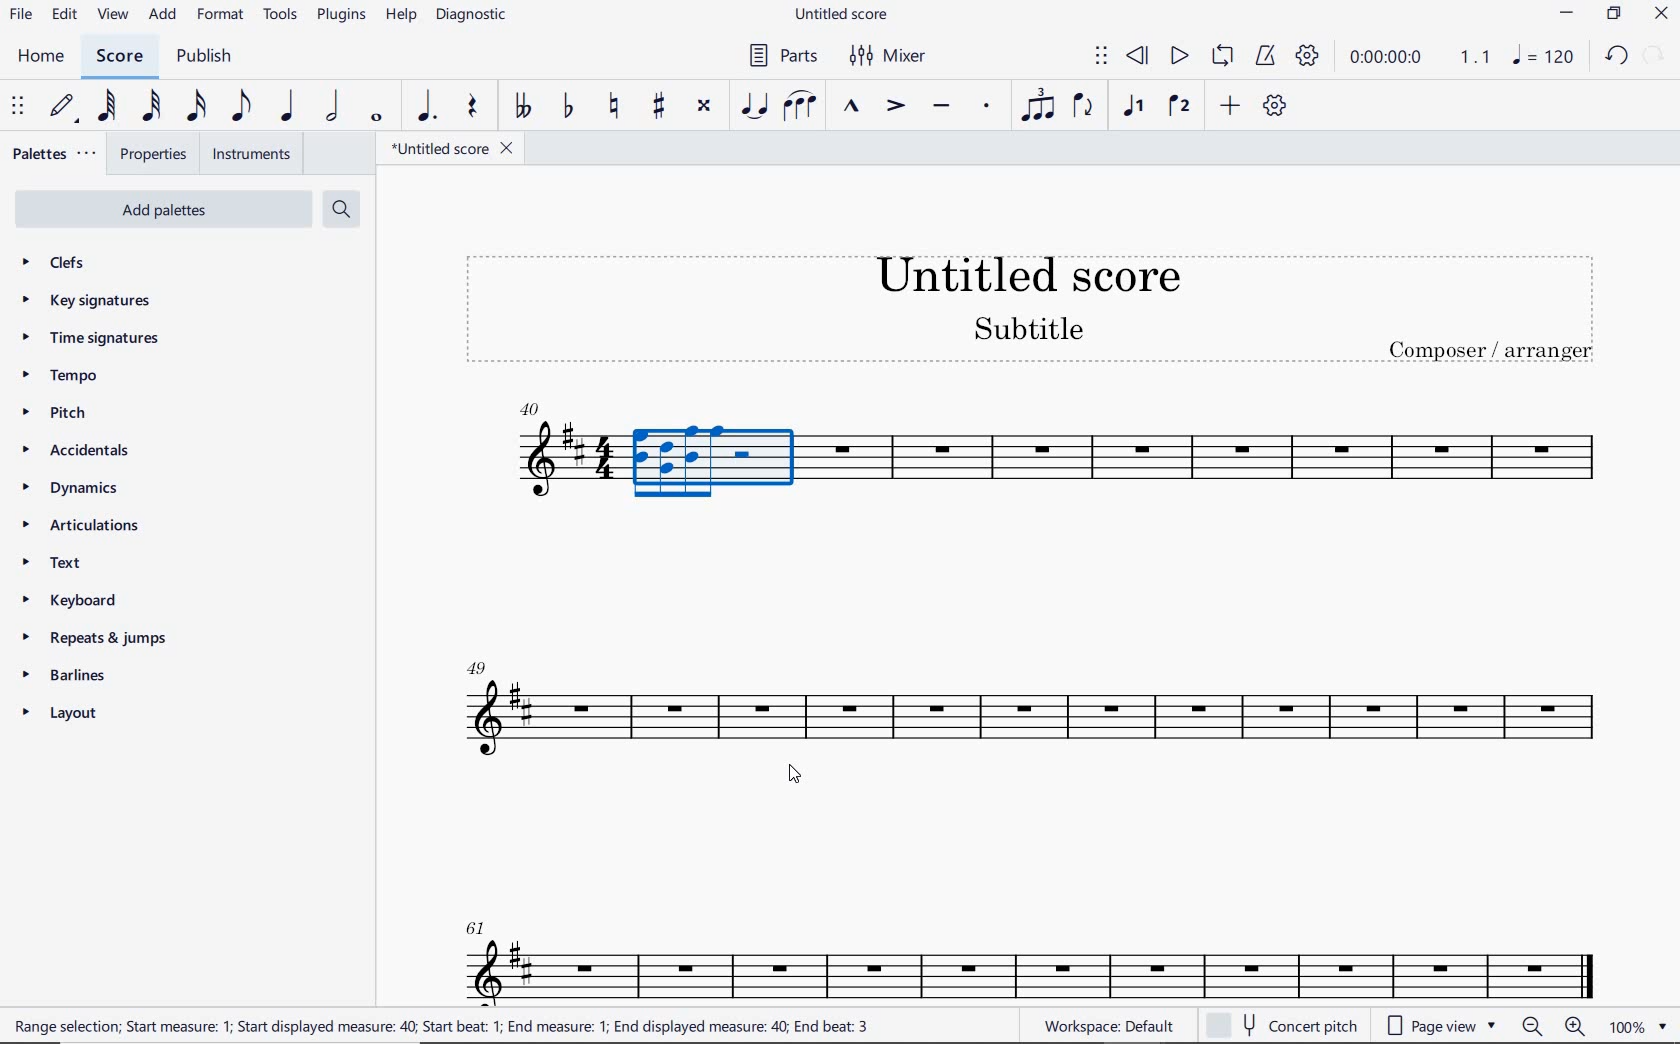  I want to click on FORMAT, so click(223, 16).